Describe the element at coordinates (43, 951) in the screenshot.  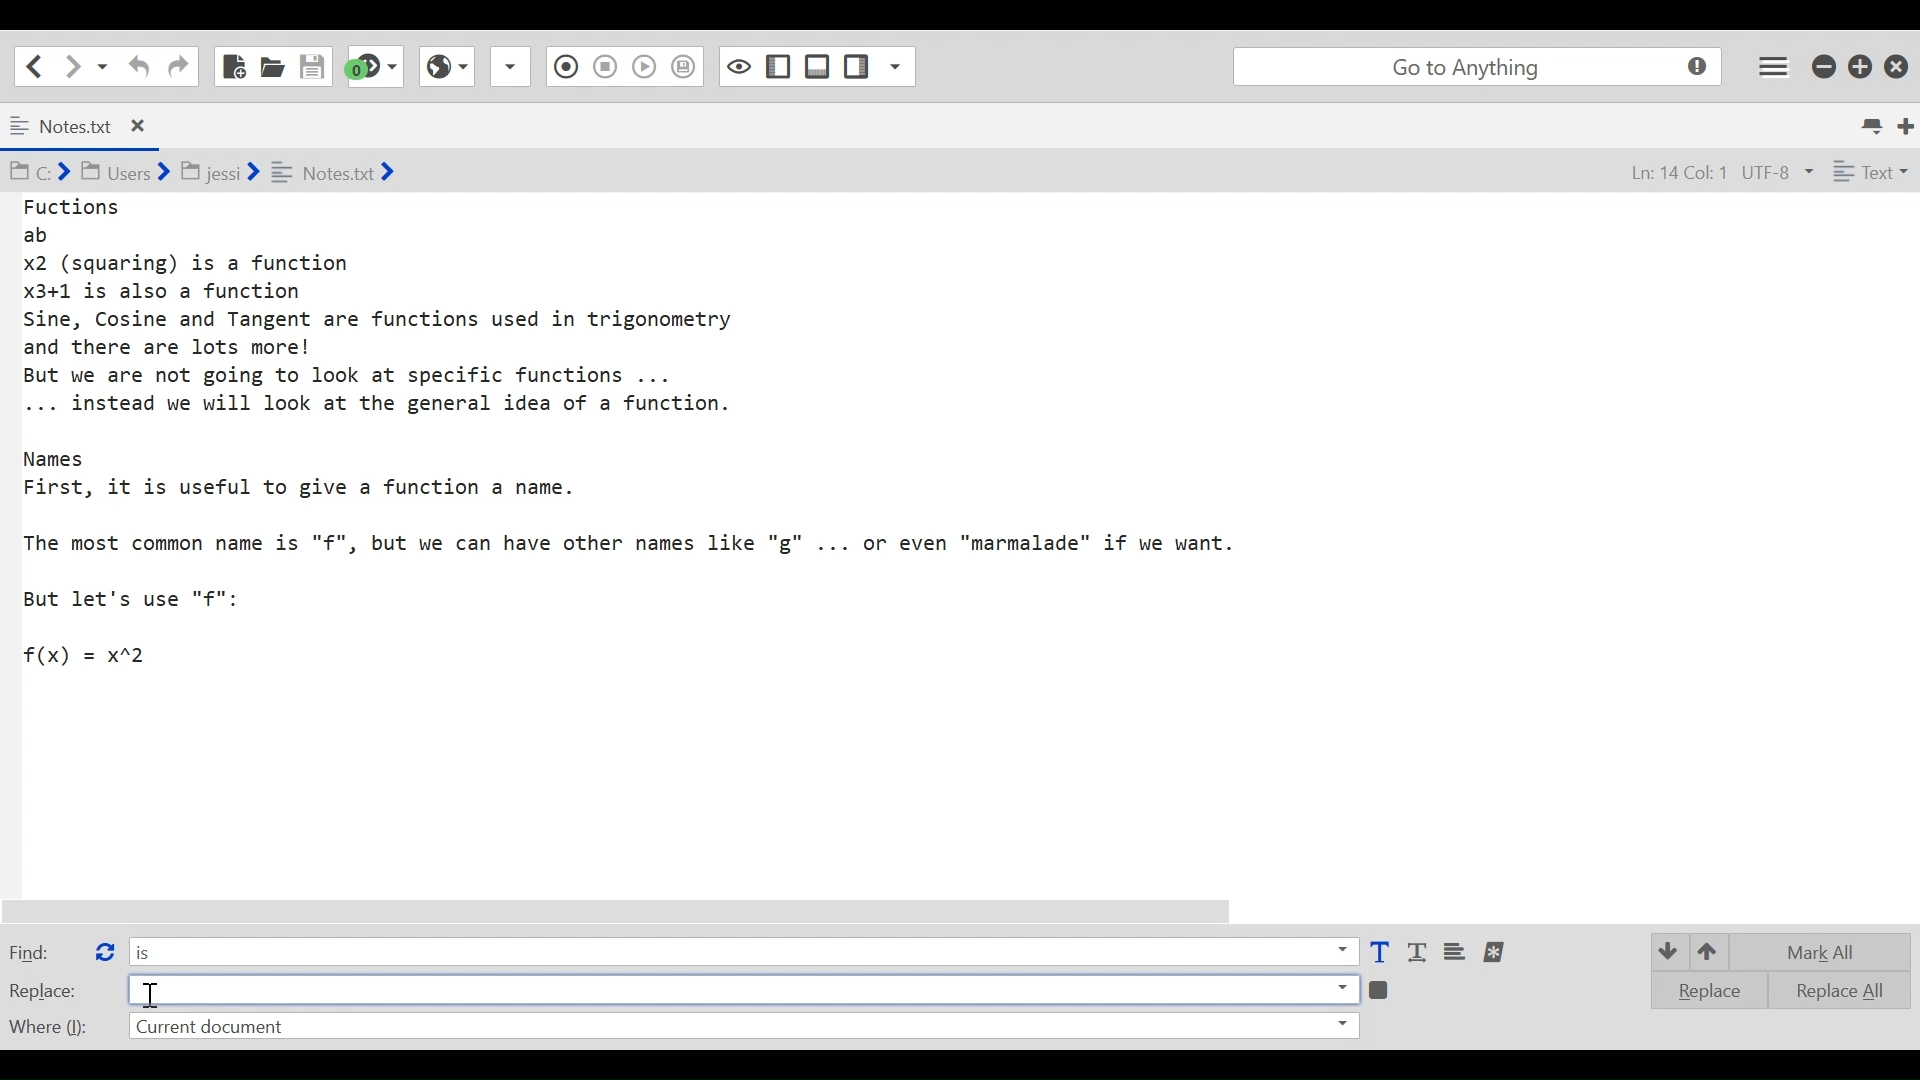
I see `Find` at that location.